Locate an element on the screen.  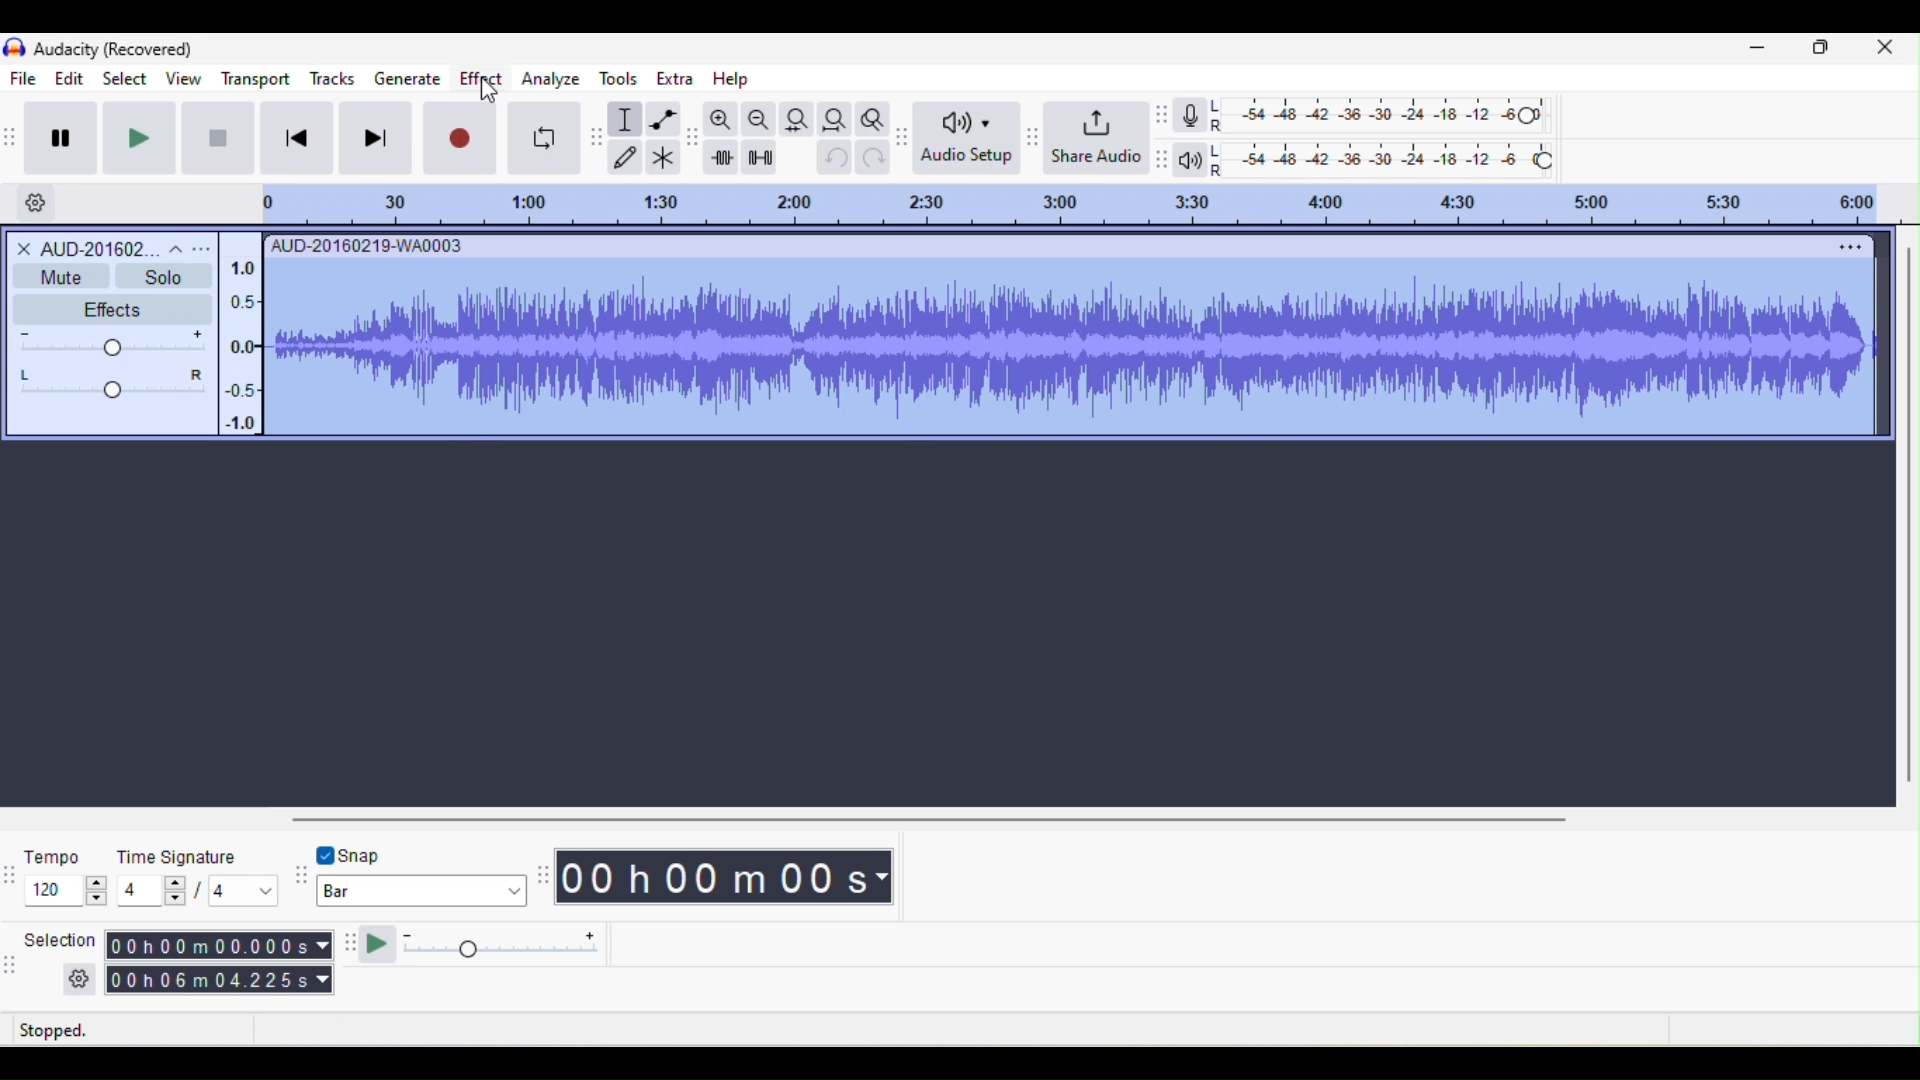
envelope tool is located at coordinates (664, 119).